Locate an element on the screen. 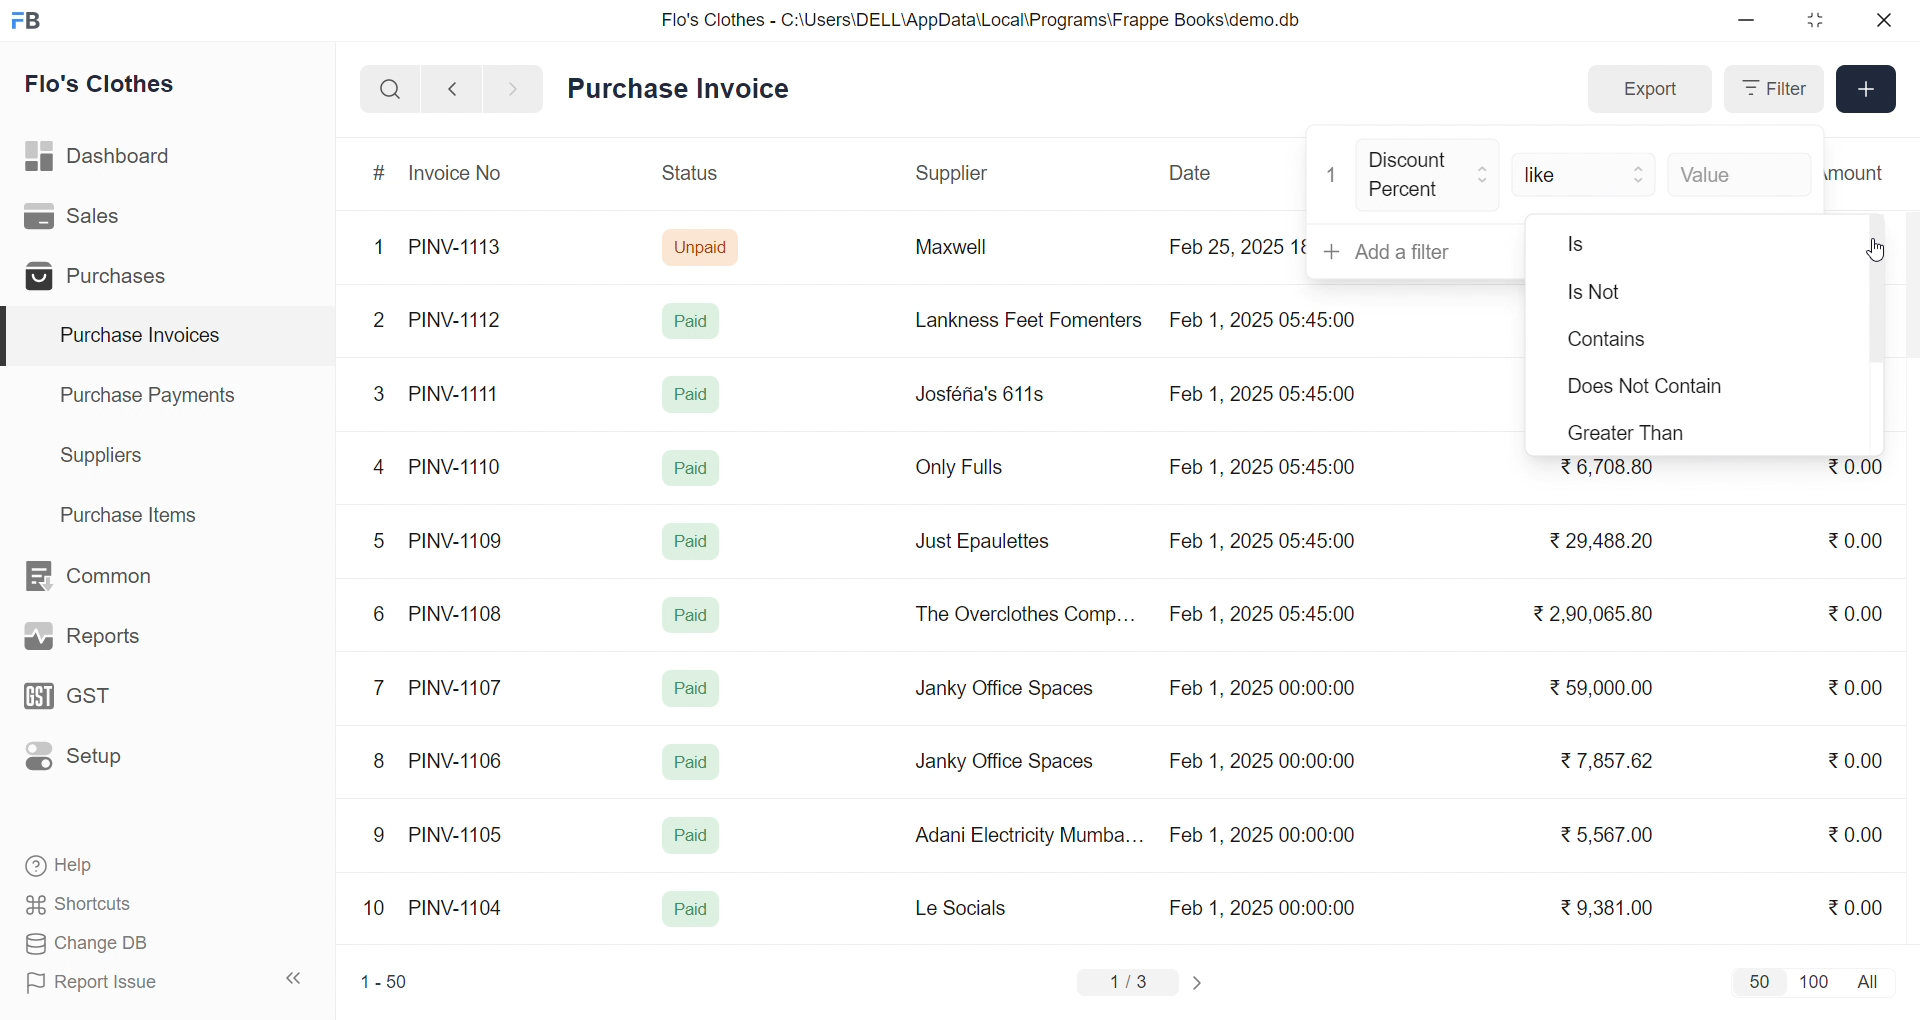 This screenshot has height=1020, width=1920. Greater Than is located at coordinates (1644, 432).